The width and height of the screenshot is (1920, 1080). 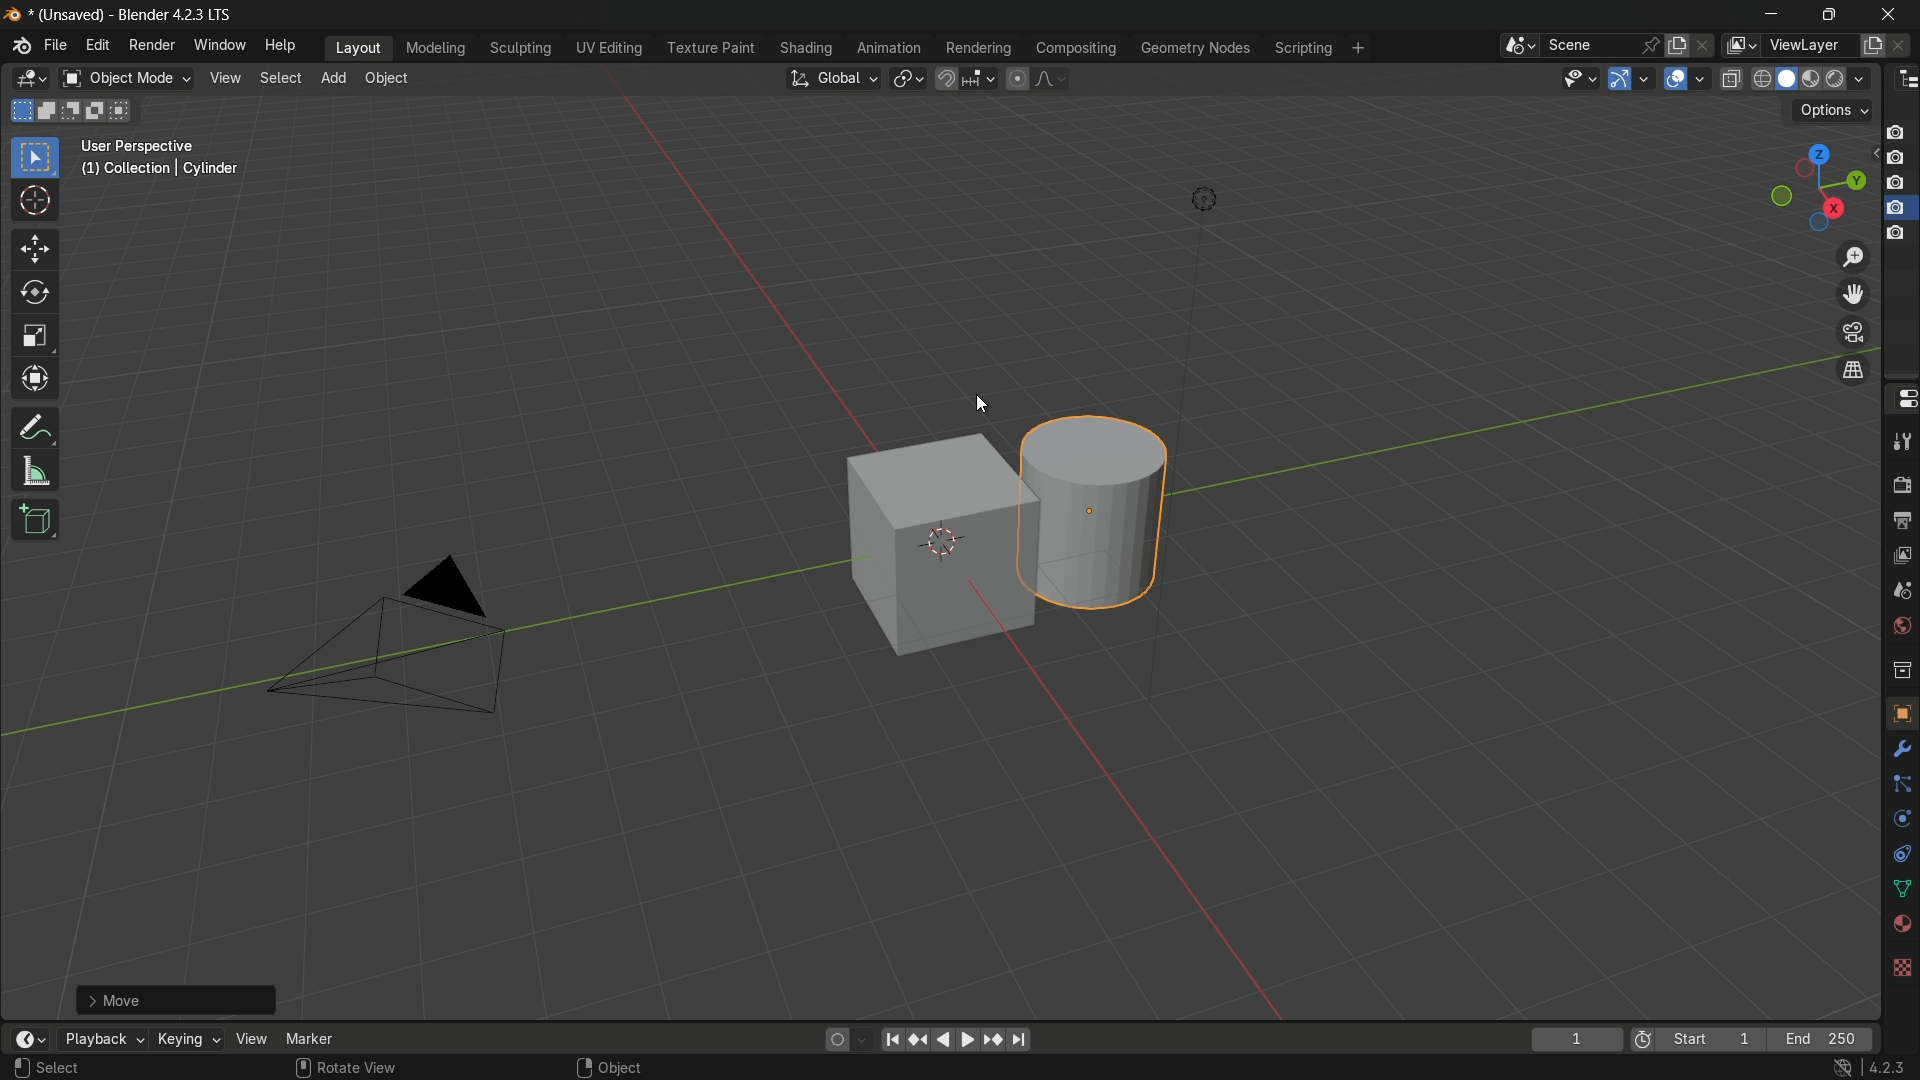 What do you see at coordinates (968, 1039) in the screenshot?
I see `foward` at bounding box center [968, 1039].